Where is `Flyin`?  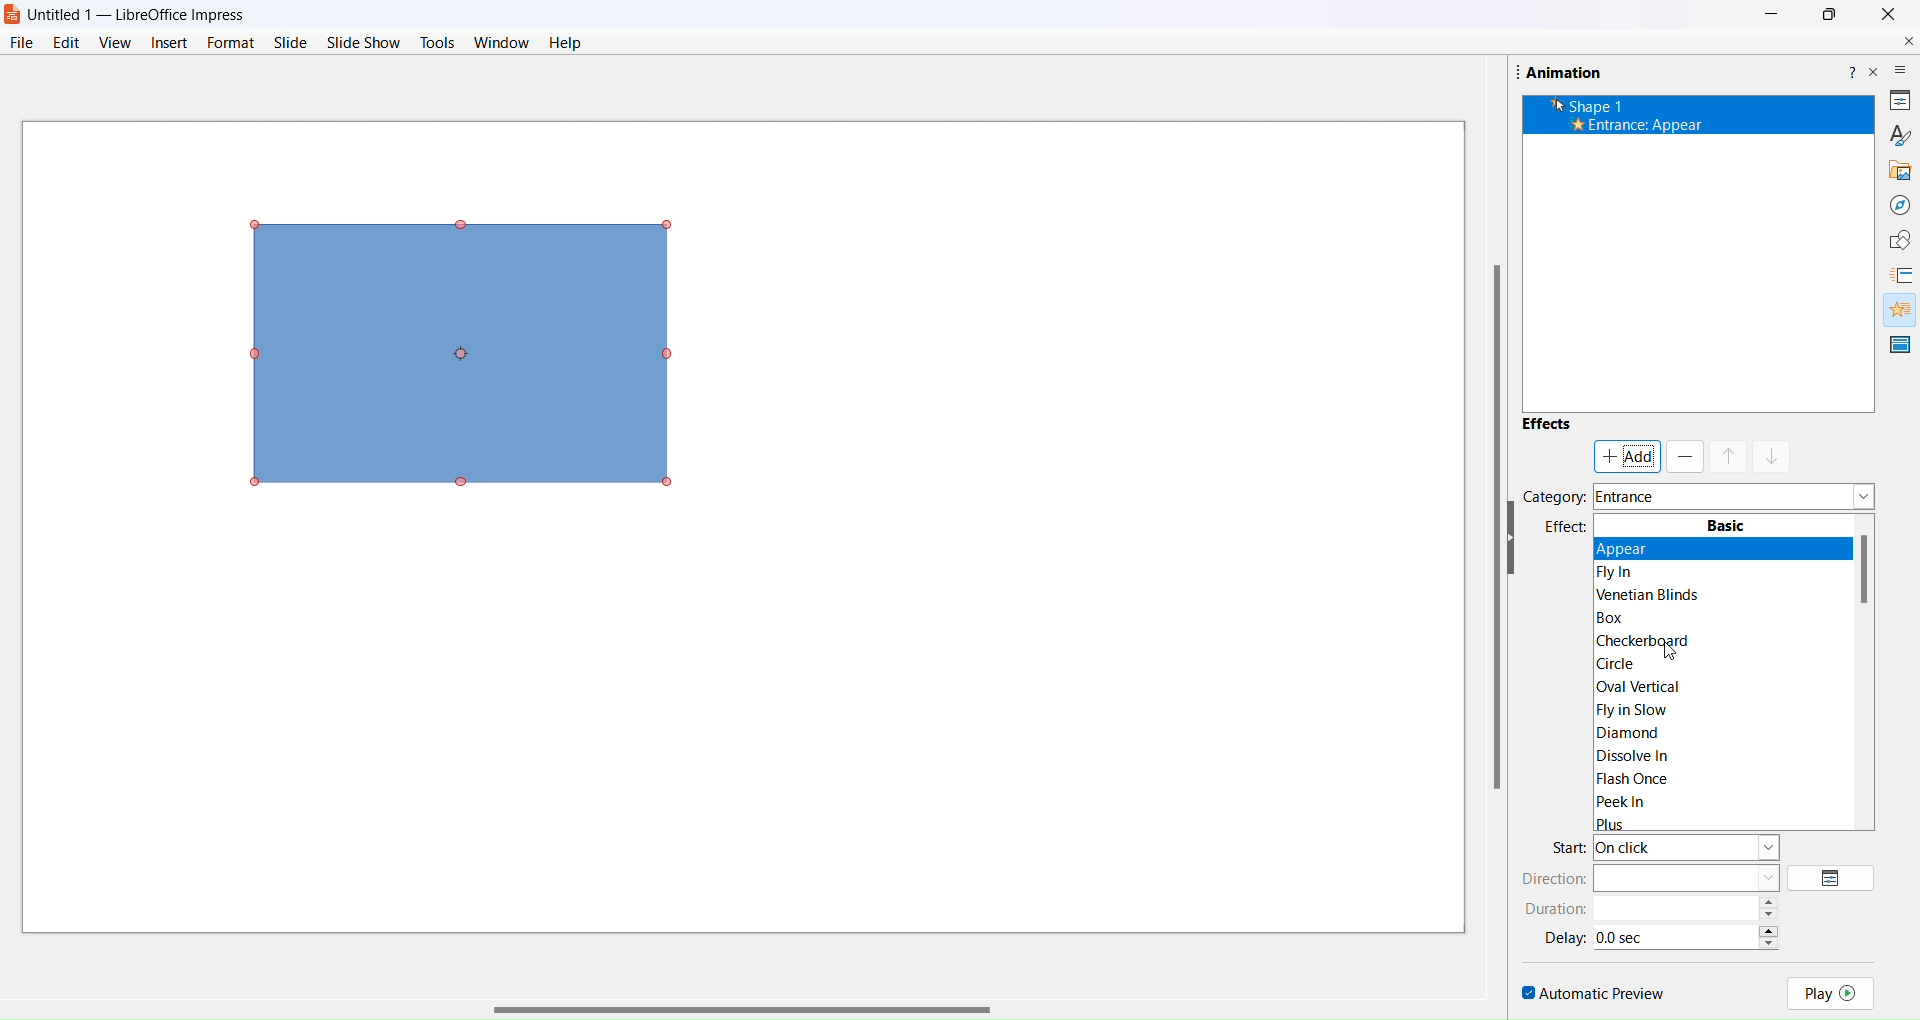 Flyin is located at coordinates (1635, 573).